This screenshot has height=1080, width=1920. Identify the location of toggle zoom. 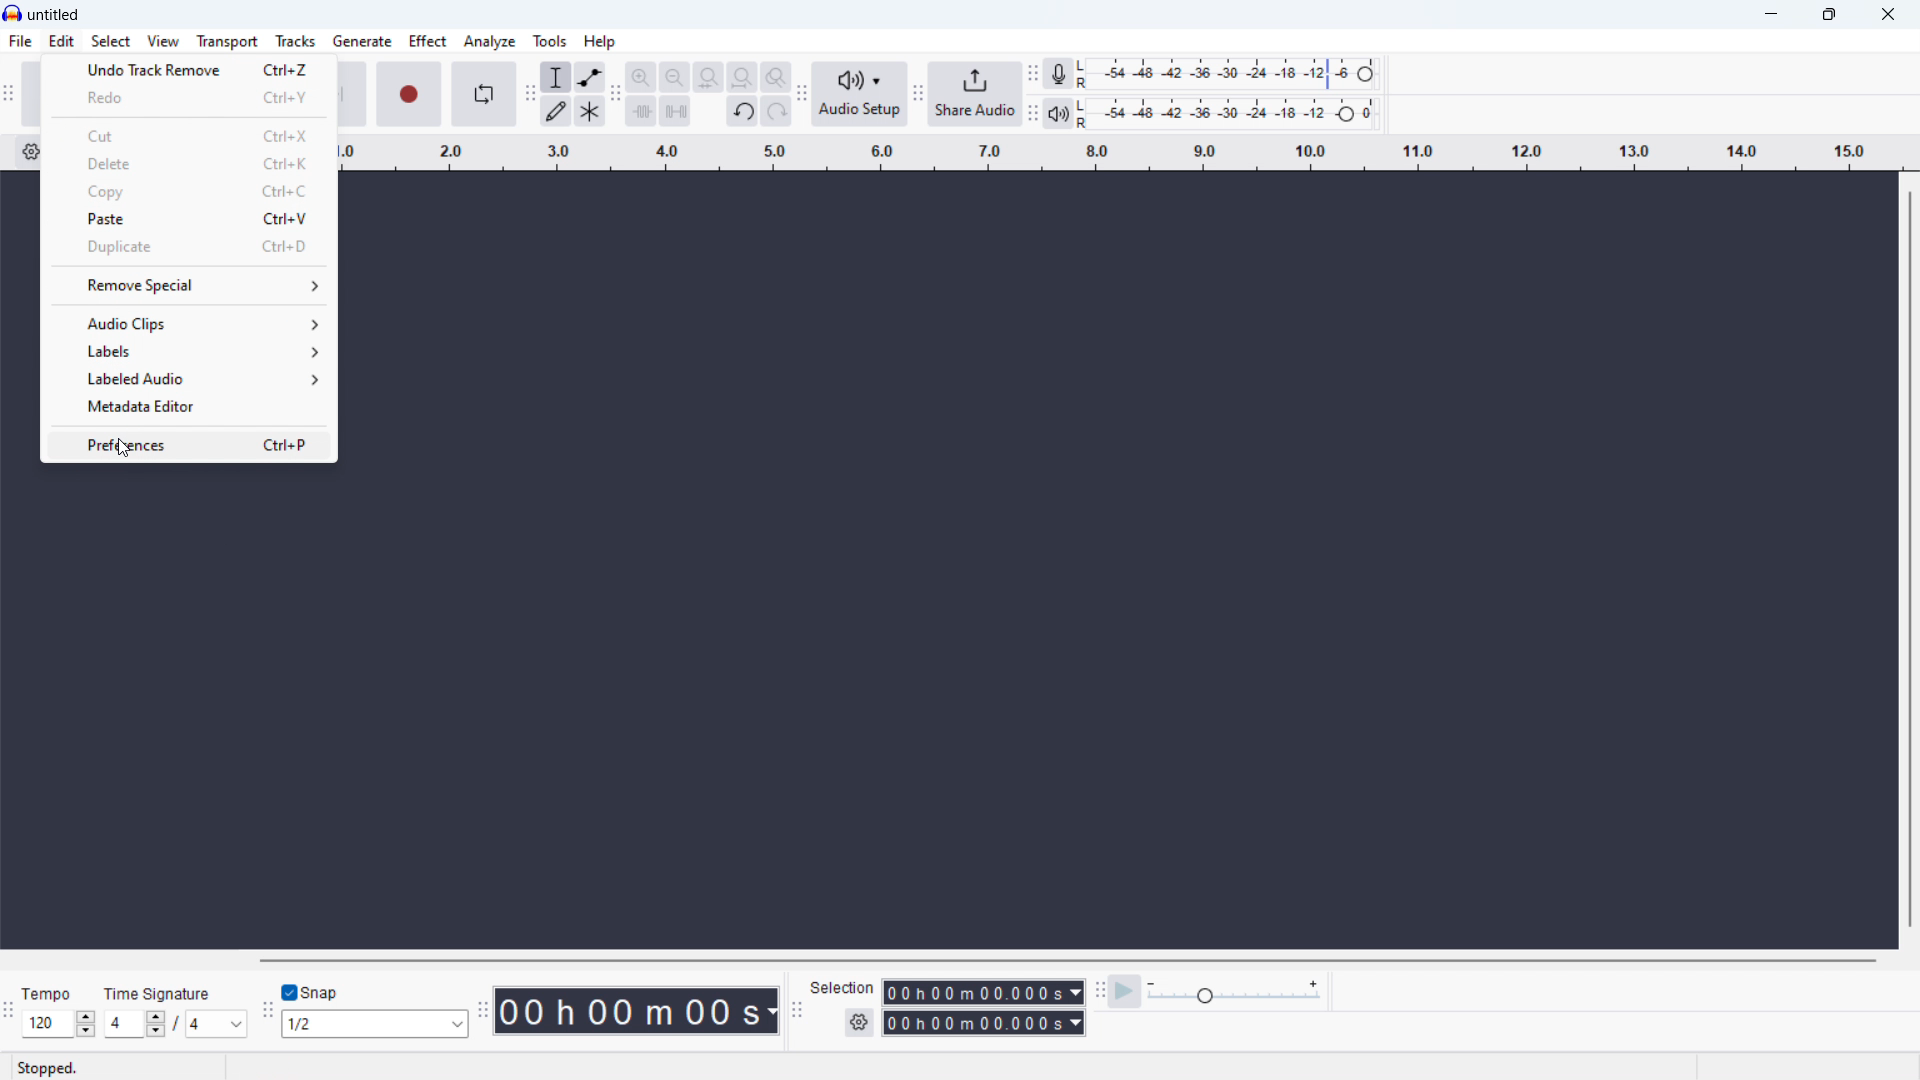
(775, 76).